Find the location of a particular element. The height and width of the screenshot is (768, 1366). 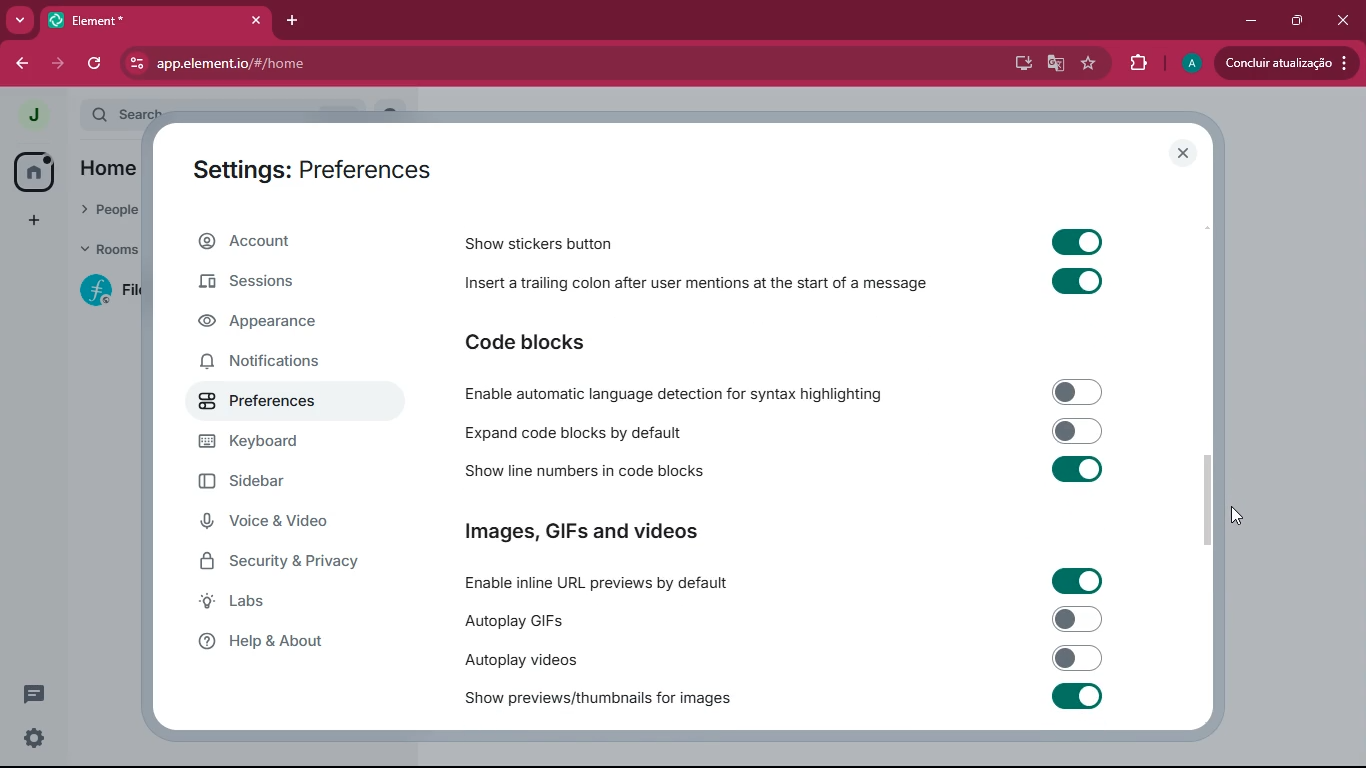

refresh is located at coordinates (96, 63).